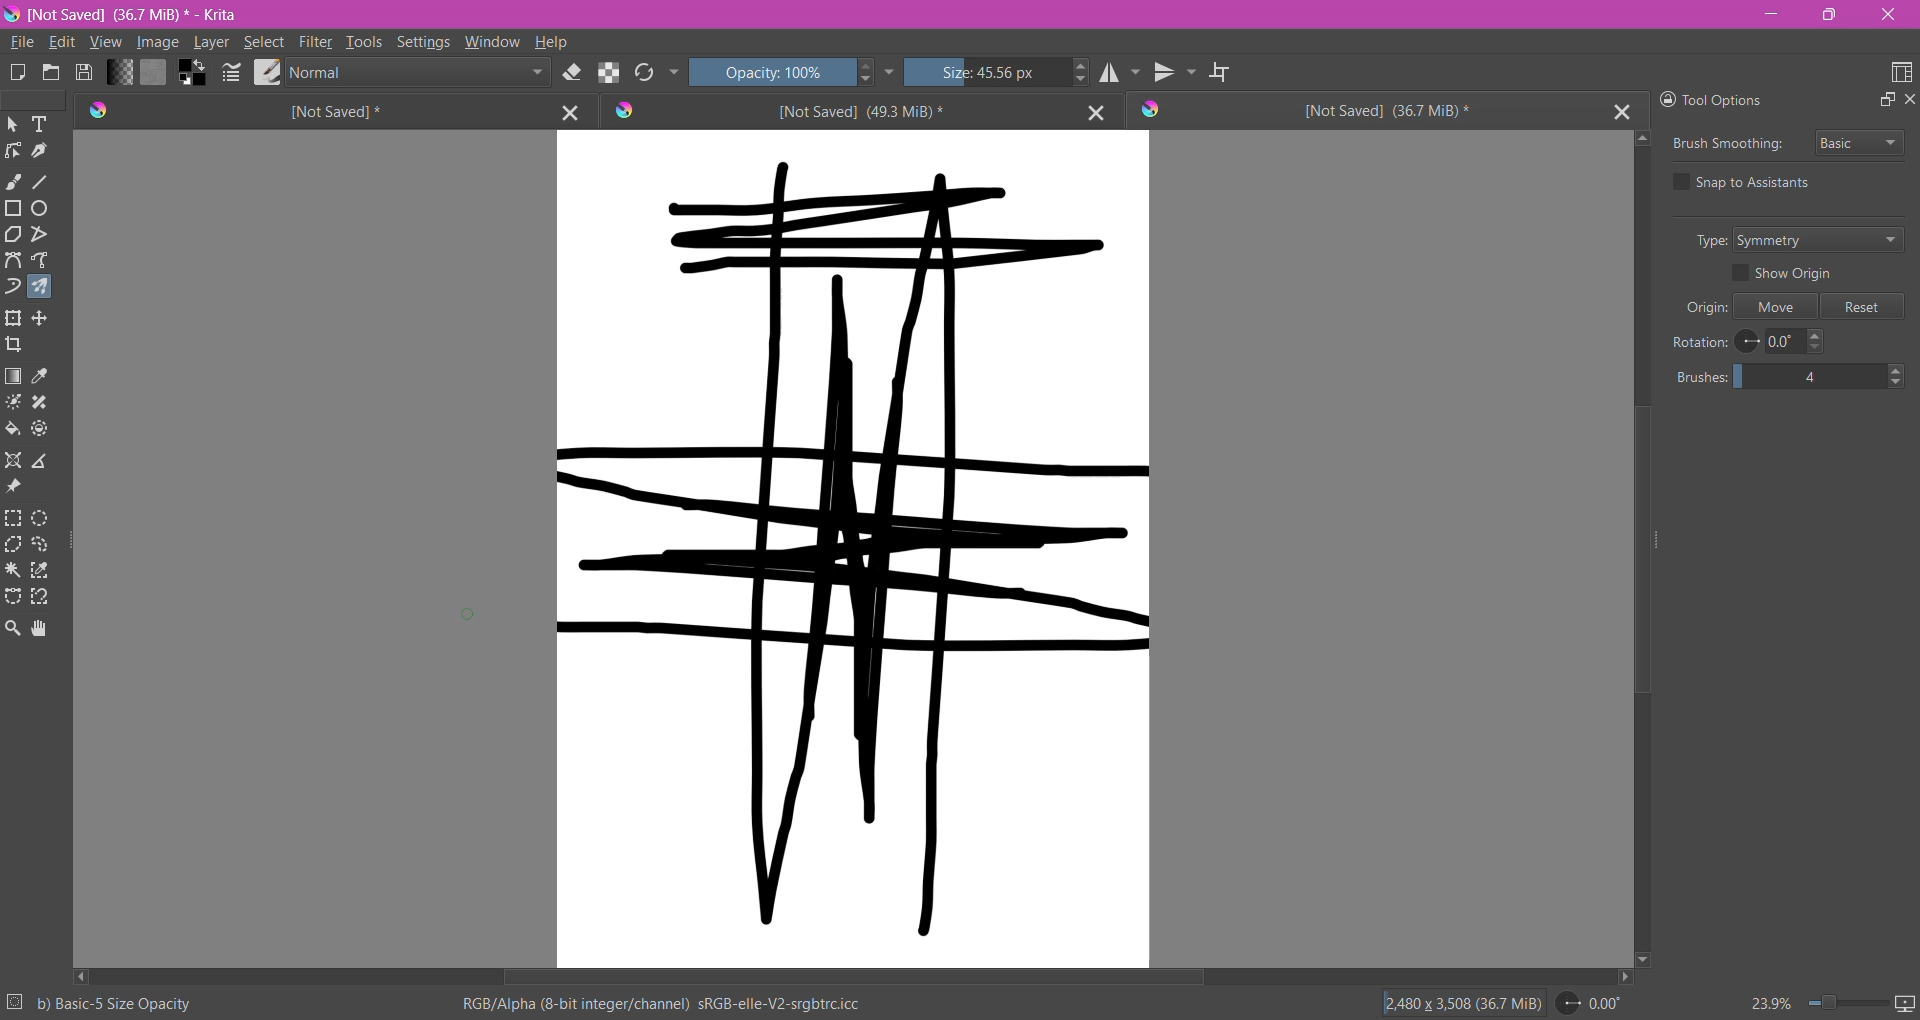  What do you see at coordinates (231, 74) in the screenshot?
I see `Edit Bursh Settings` at bounding box center [231, 74].